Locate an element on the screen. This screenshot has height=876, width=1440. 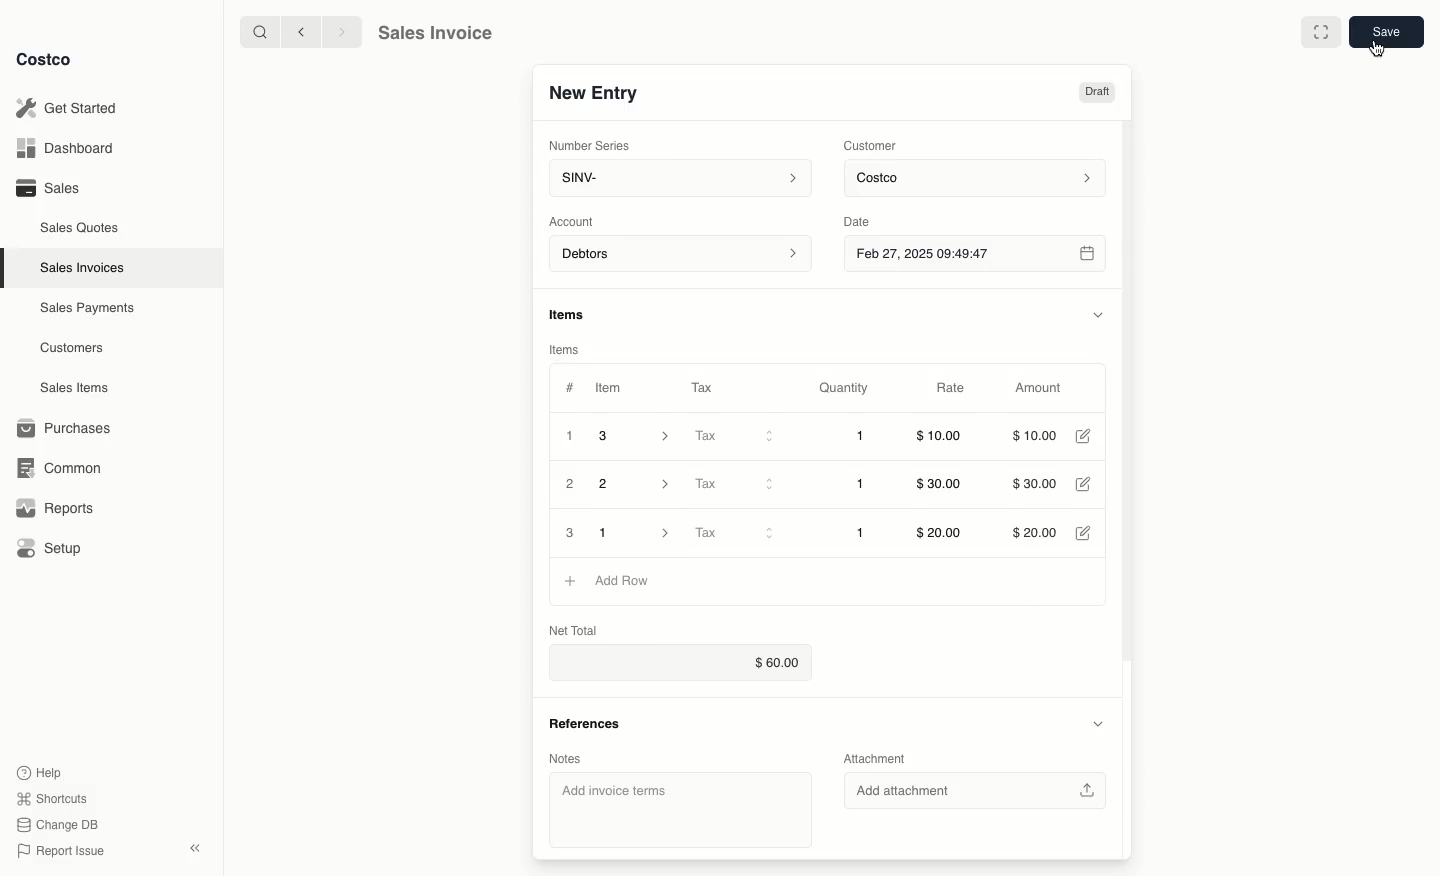
Feb 27, 2025 09:49:47 is located at coordinates (974, 253).